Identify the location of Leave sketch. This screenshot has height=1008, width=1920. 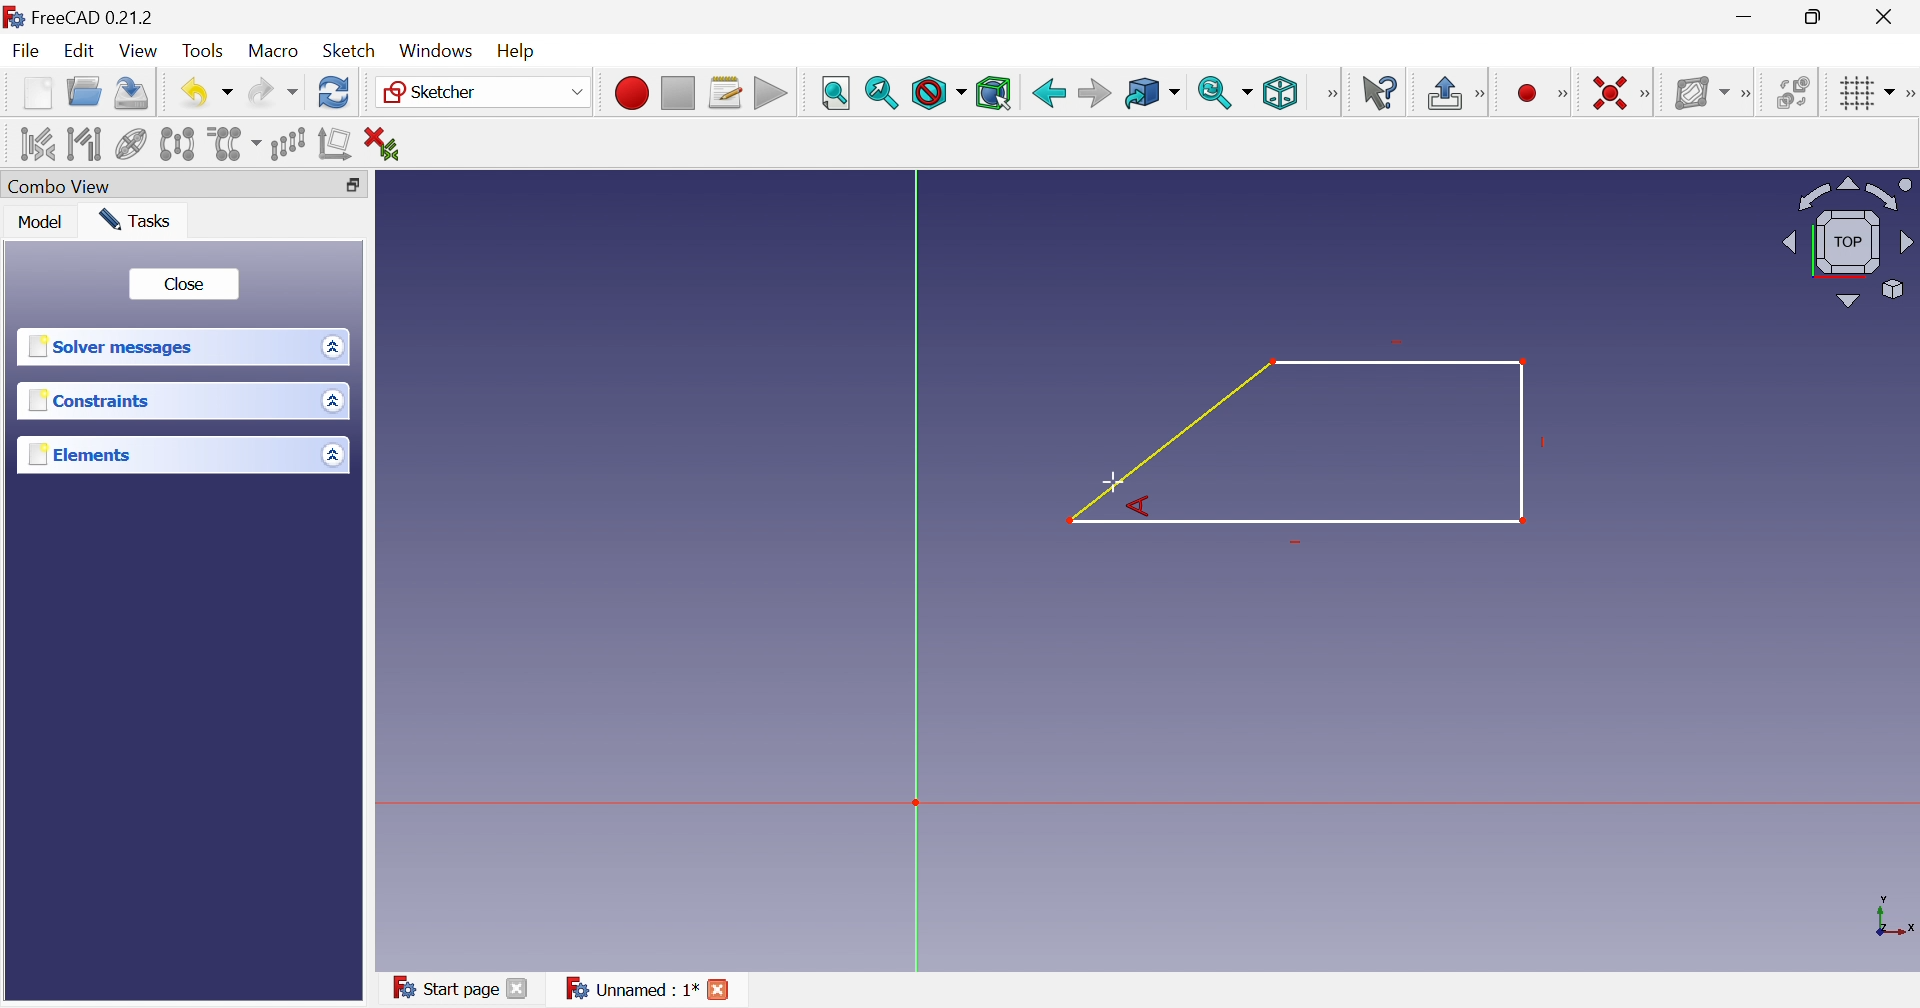
(1442, 95).